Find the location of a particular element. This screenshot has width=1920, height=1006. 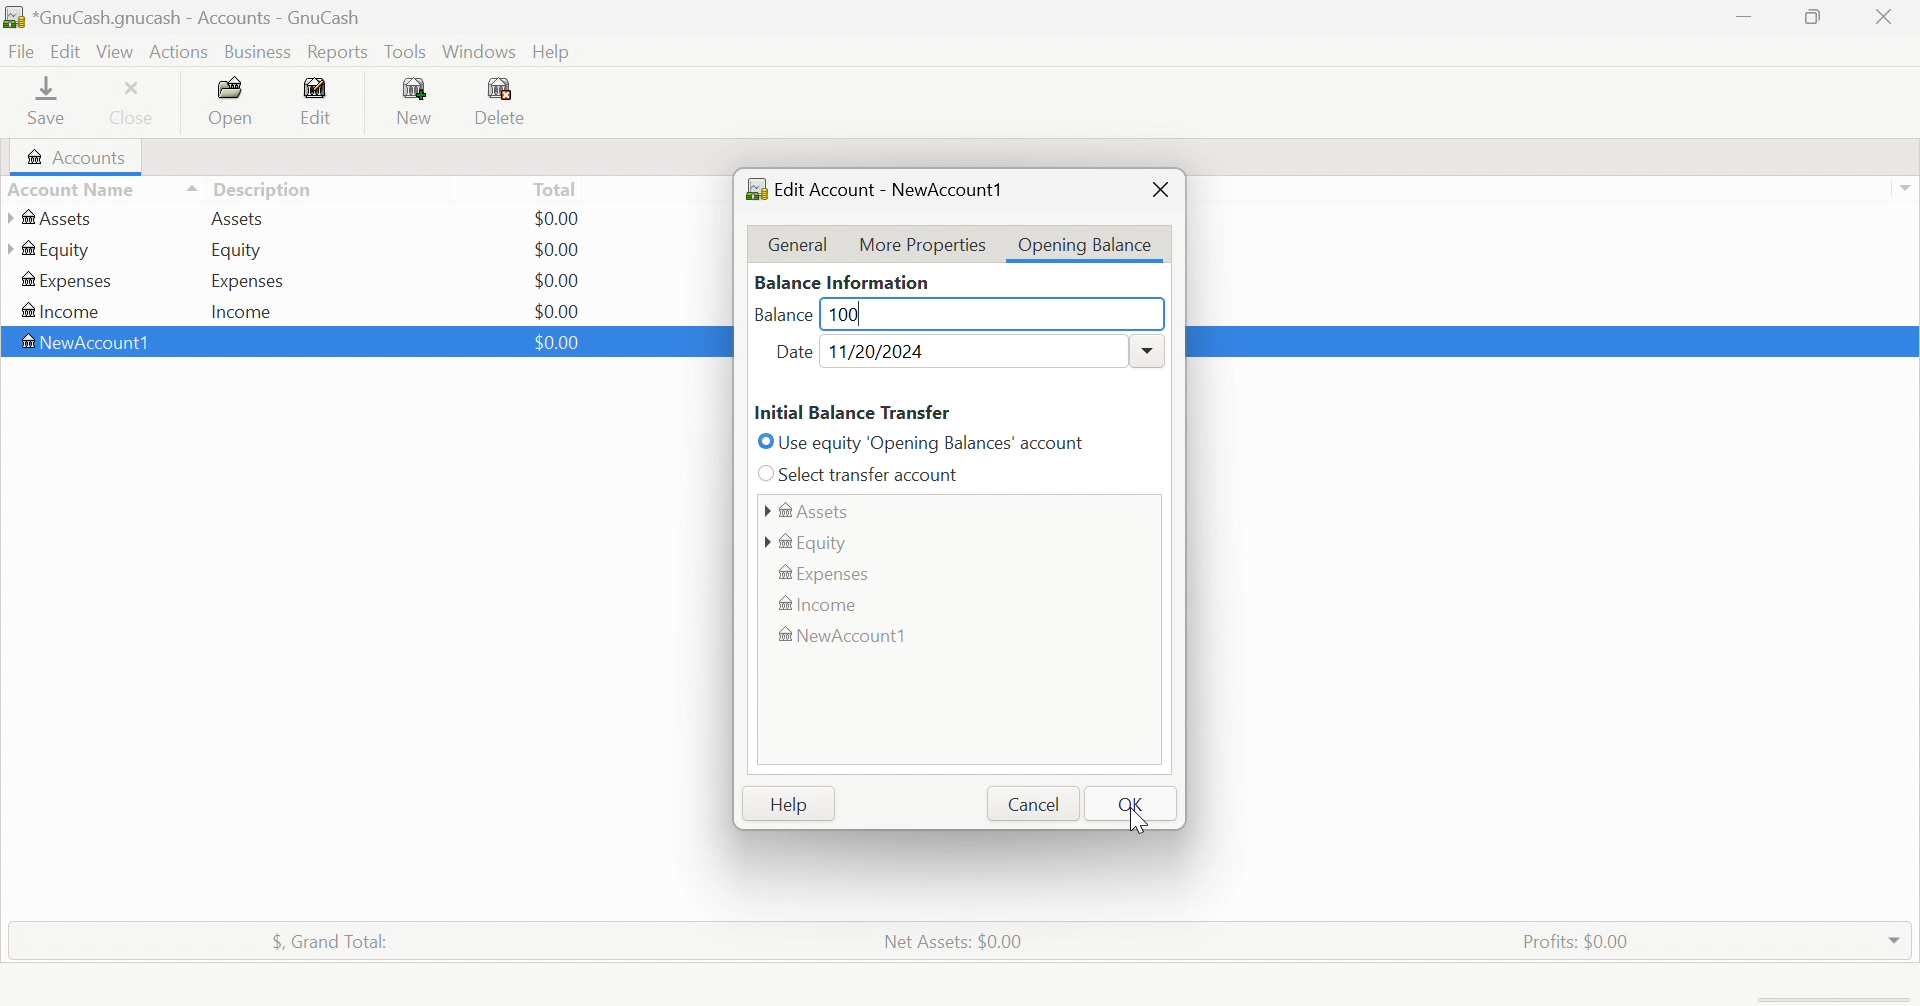

Edit is located at coordinates (65, 49).